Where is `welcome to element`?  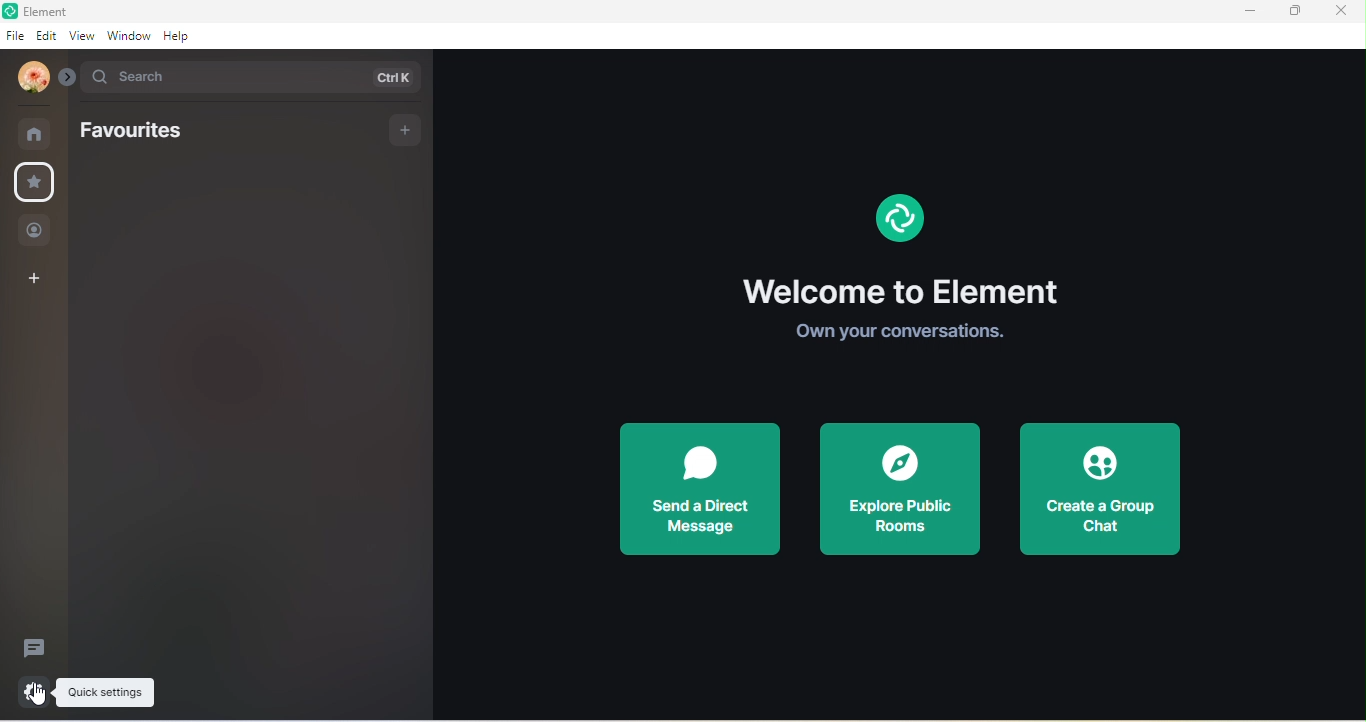 welcome to element is located at coordinates (900, 292).